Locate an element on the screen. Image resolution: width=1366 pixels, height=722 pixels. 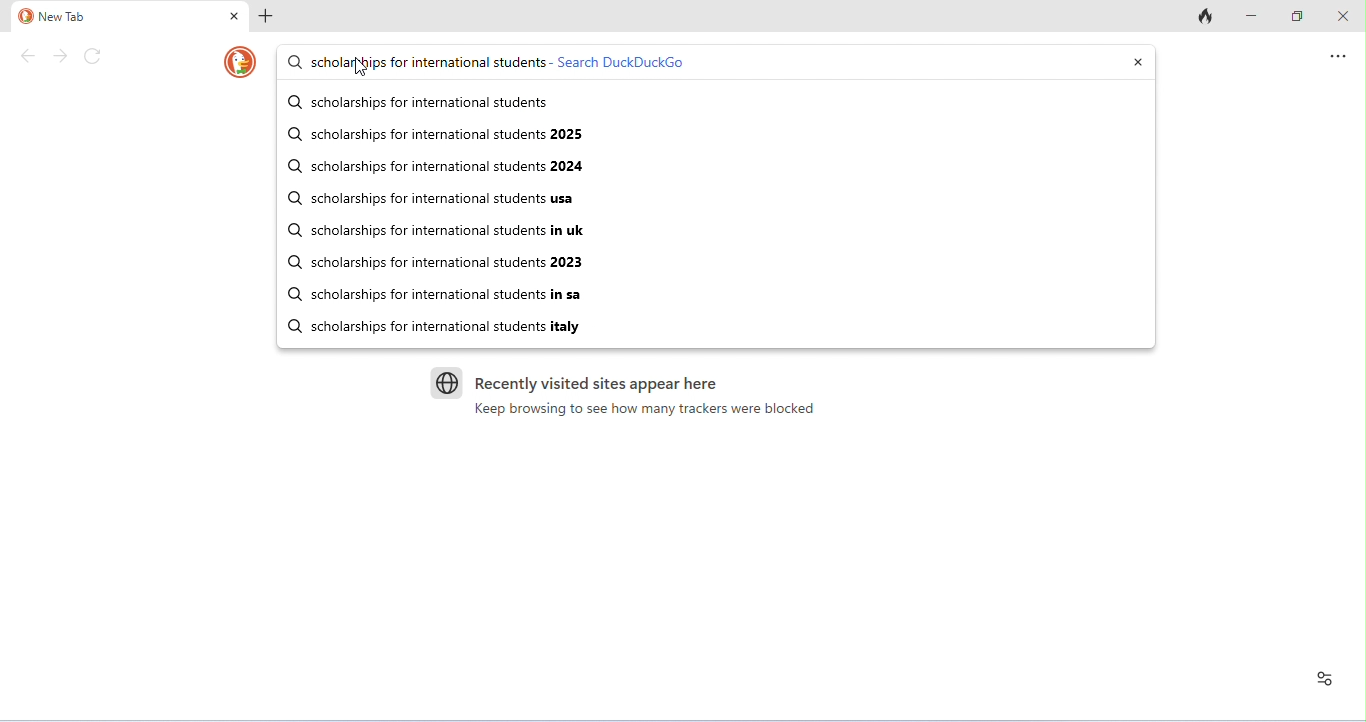
close is located at coordinates (1340, 16).